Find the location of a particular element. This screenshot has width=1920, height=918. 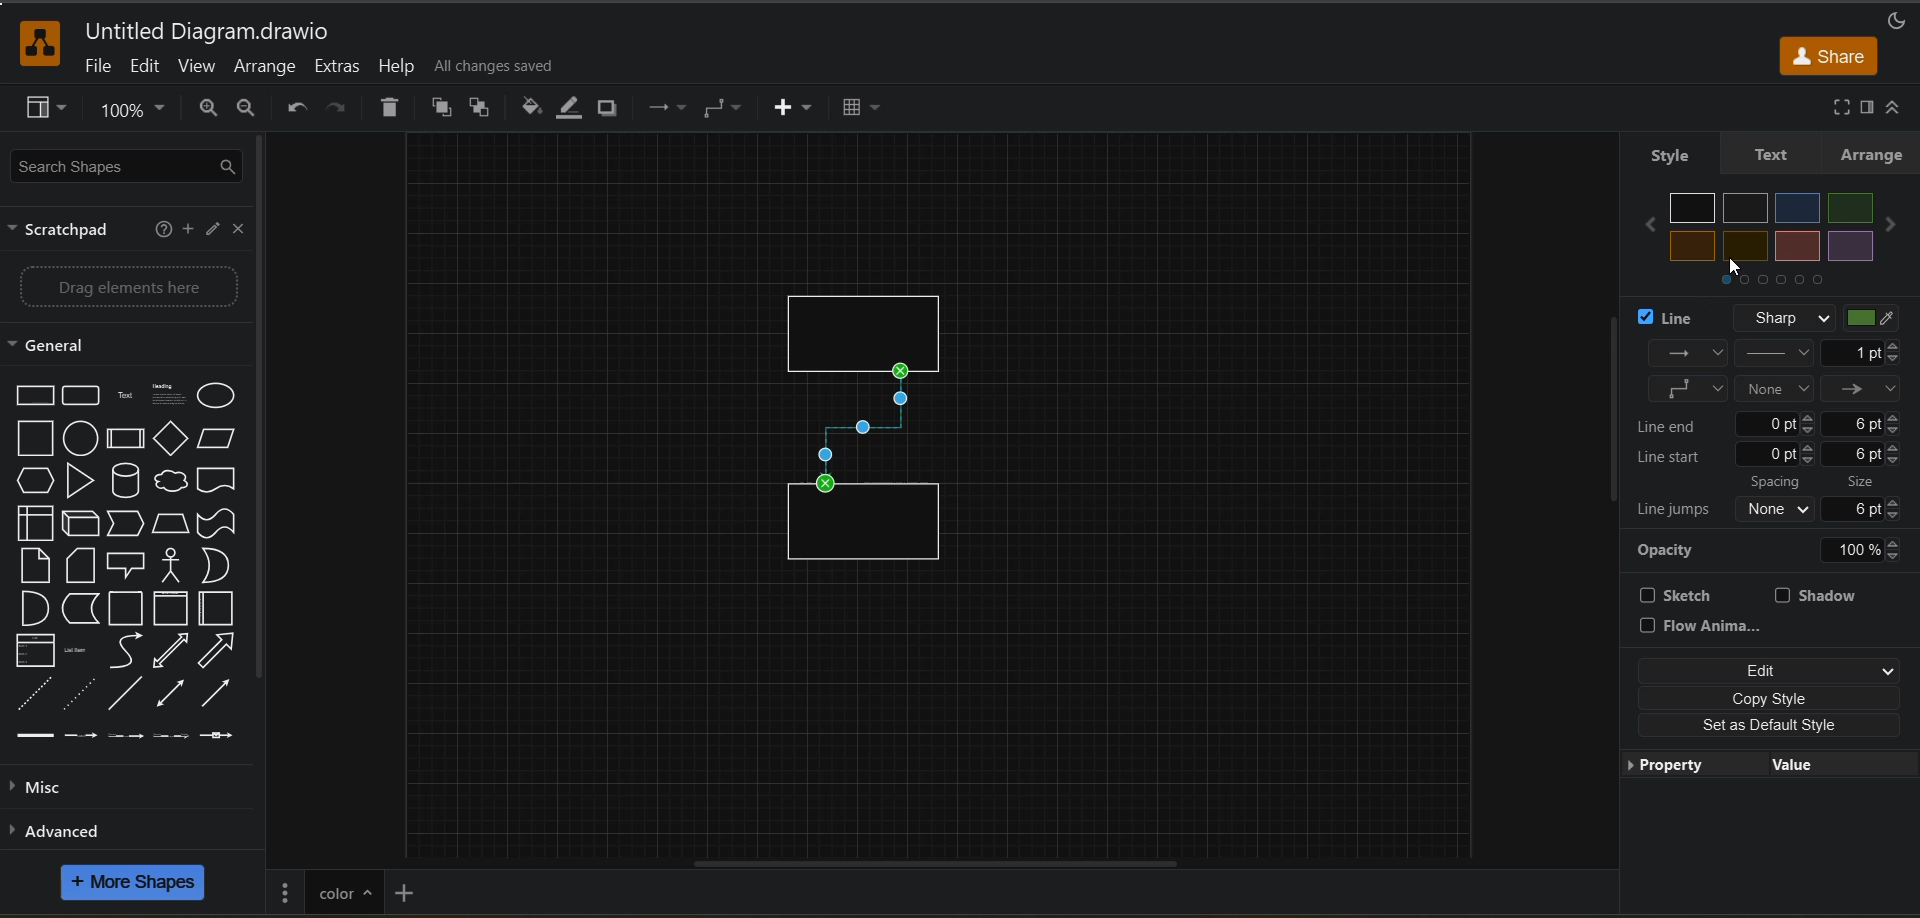

Process is located at coordinates (127, 439).